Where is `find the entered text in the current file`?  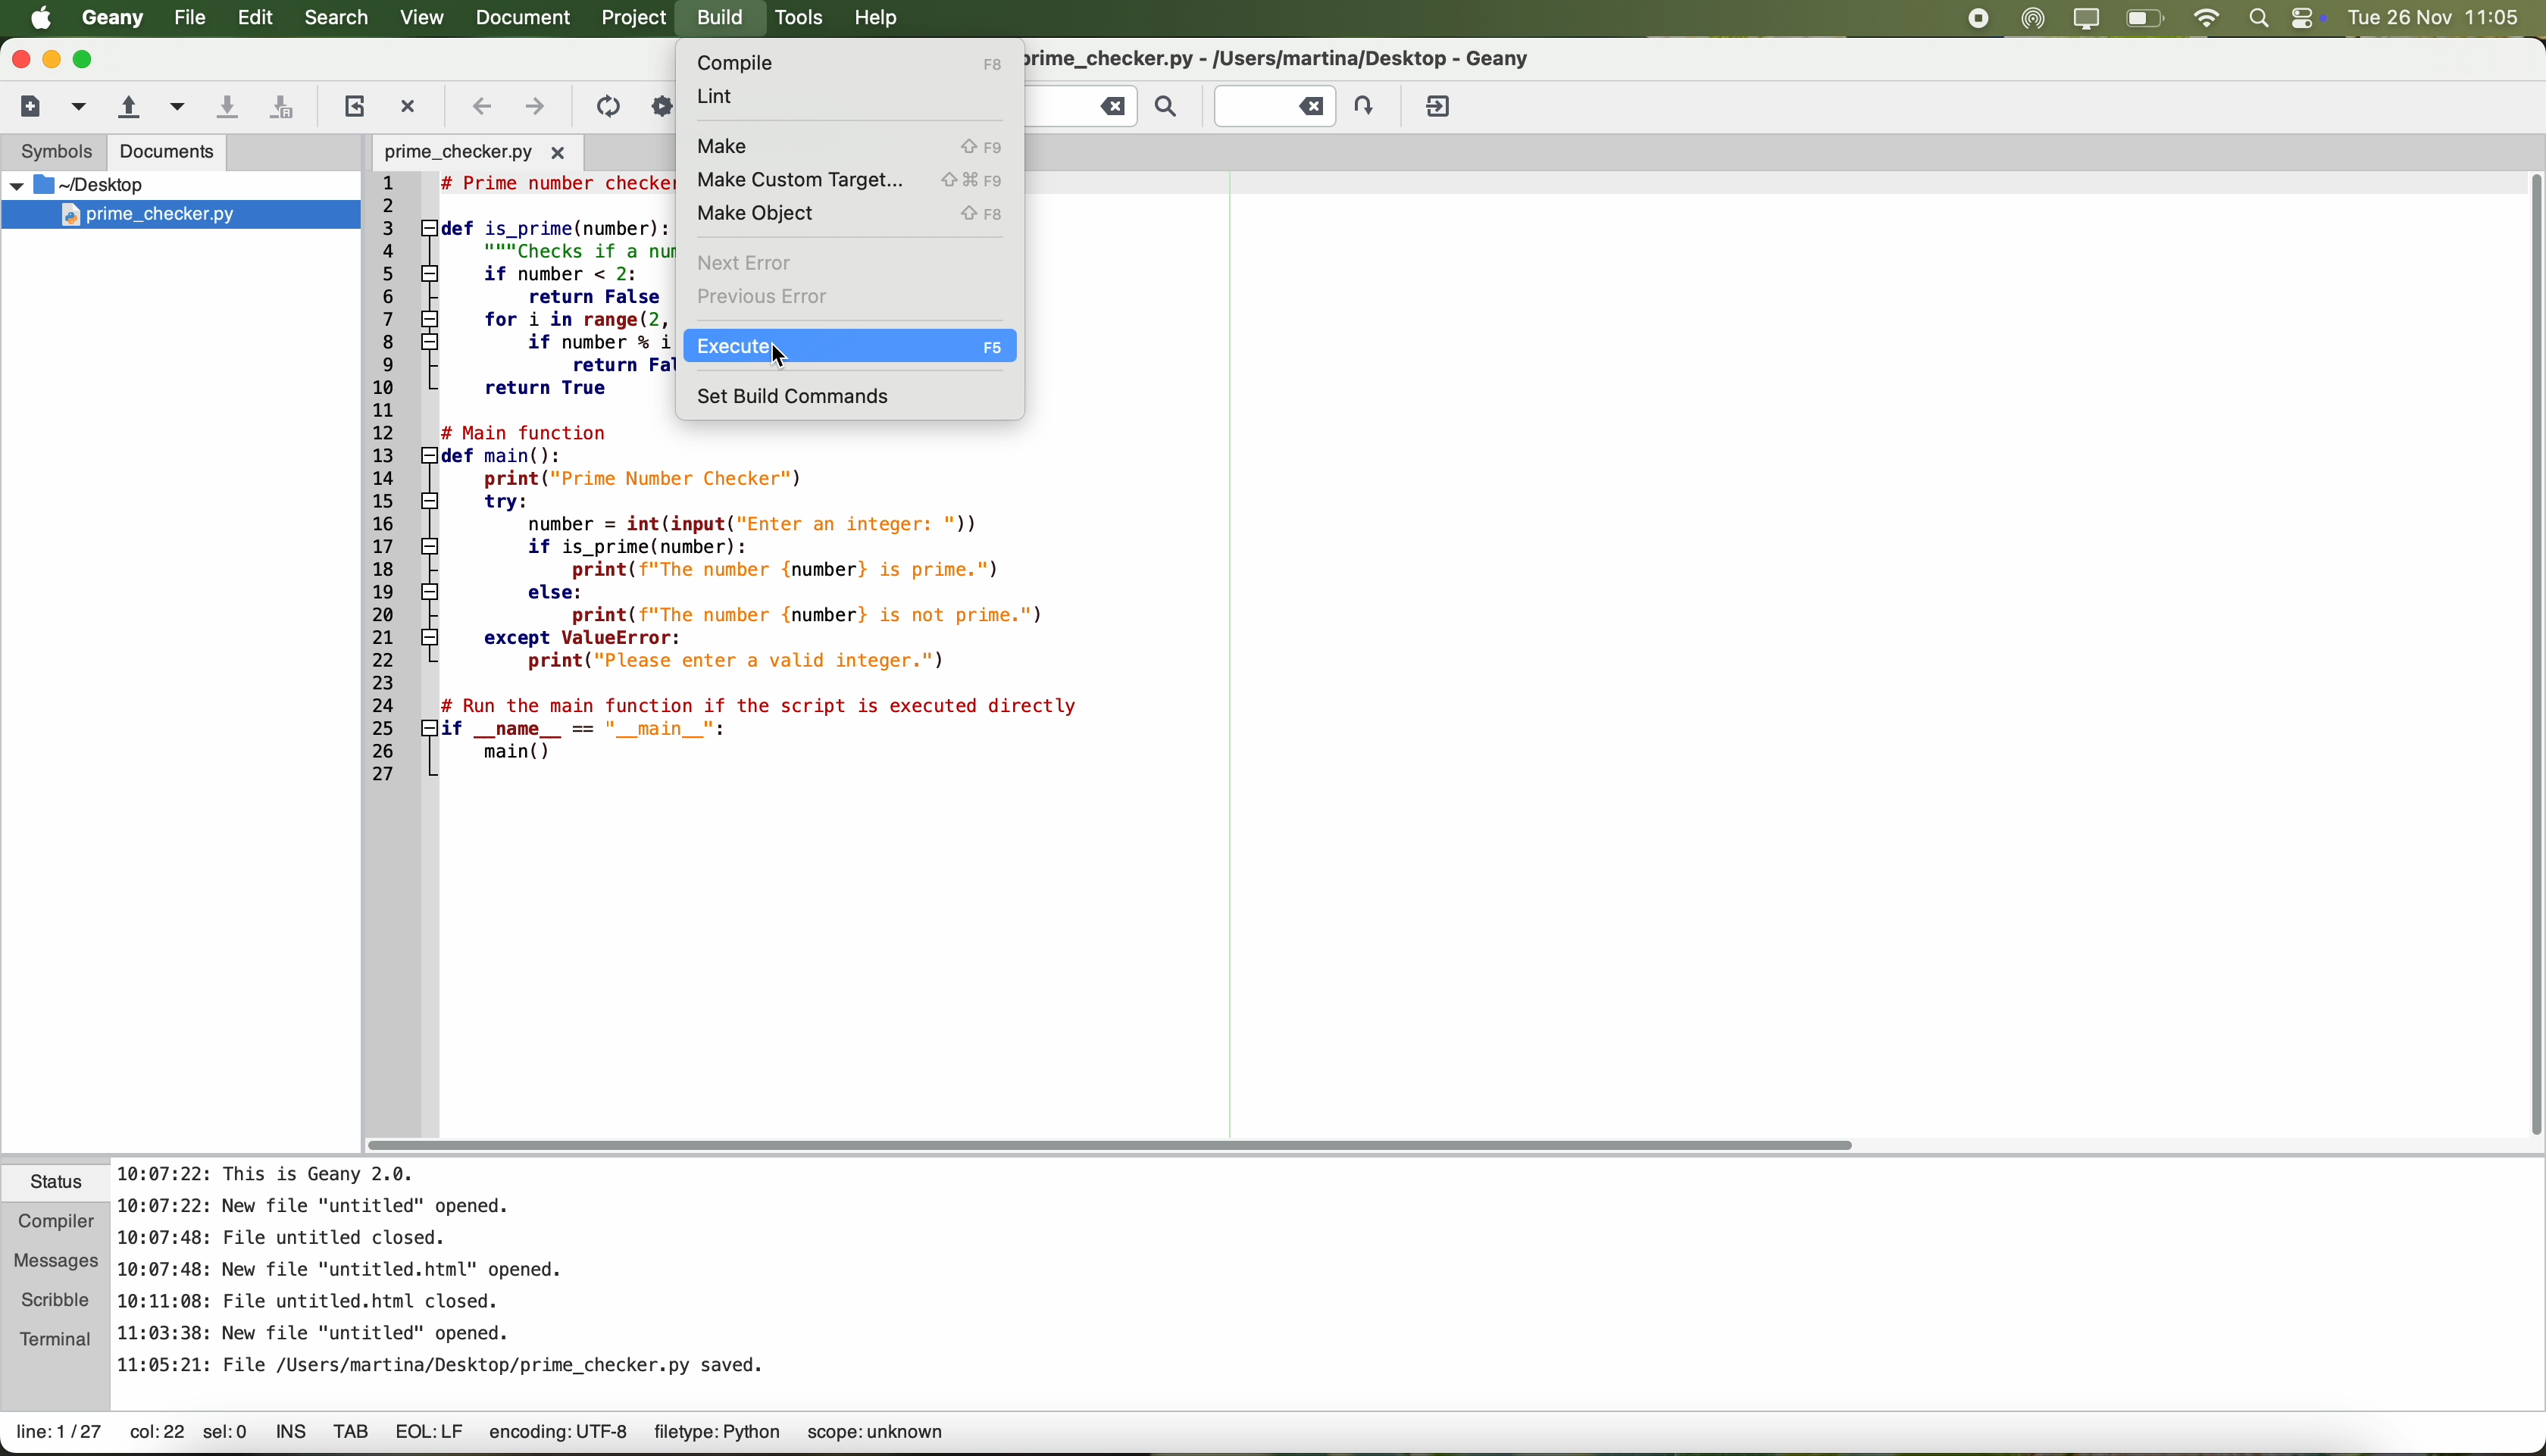
find the entered text in the current file is located at coordinates (1108, 108).